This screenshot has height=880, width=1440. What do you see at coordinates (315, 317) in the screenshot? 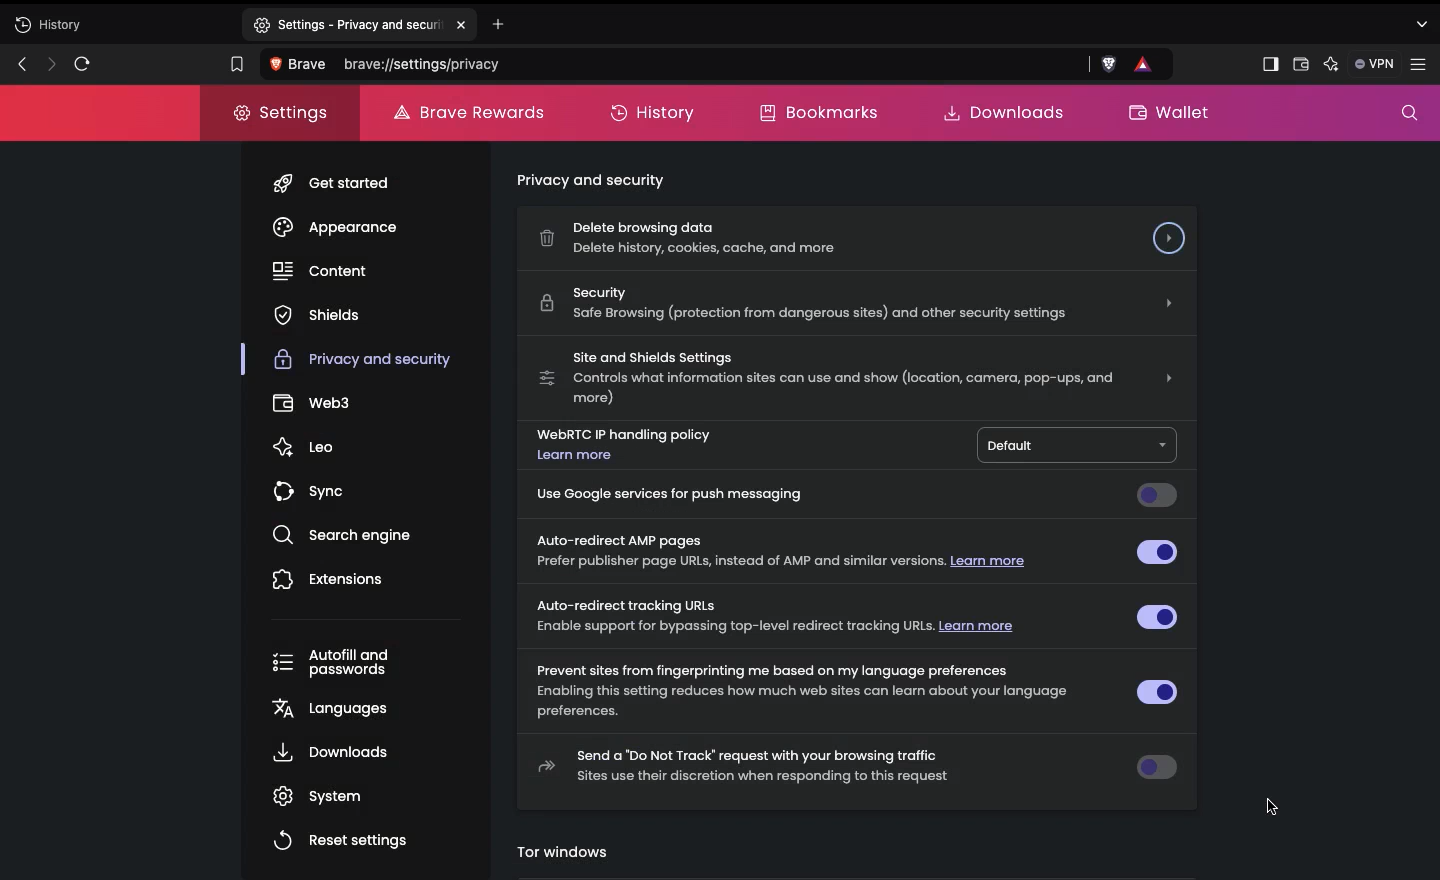
I see `Shields` at bounding box center [315, 317].